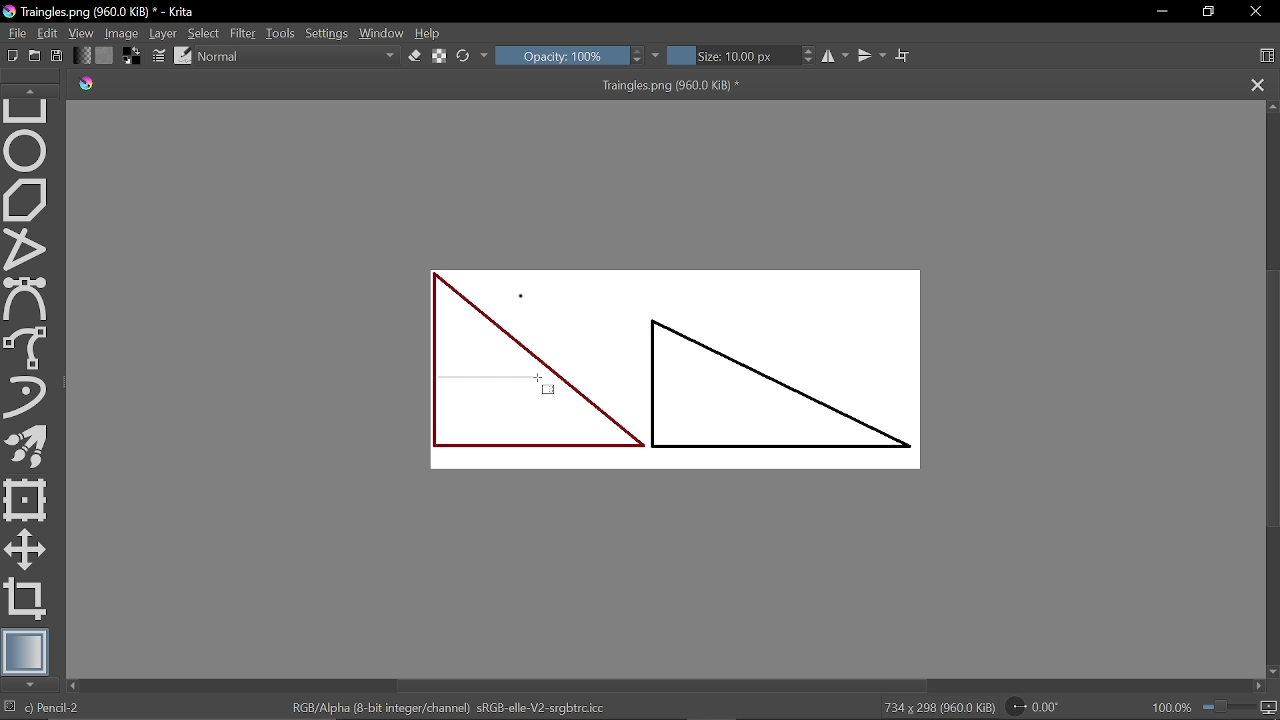 The image size is (1280, 720). Describe the element at coordinates (32, 685) in the screenshot. I see `Move down in tools` at that location.